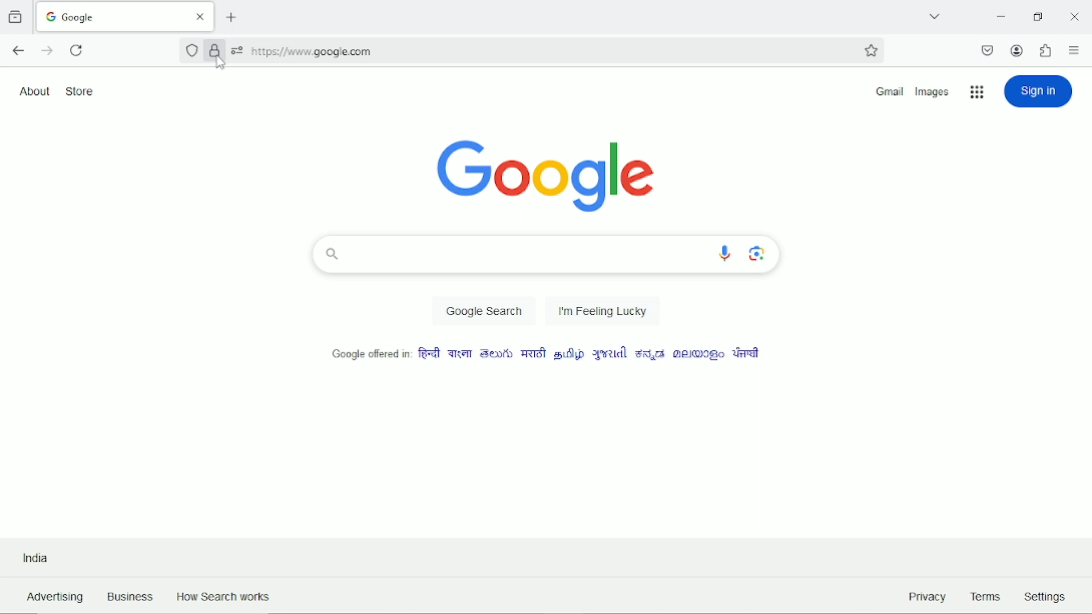 This screenshot has height=614, width=1092. I want to click on language, so click(567, 354).